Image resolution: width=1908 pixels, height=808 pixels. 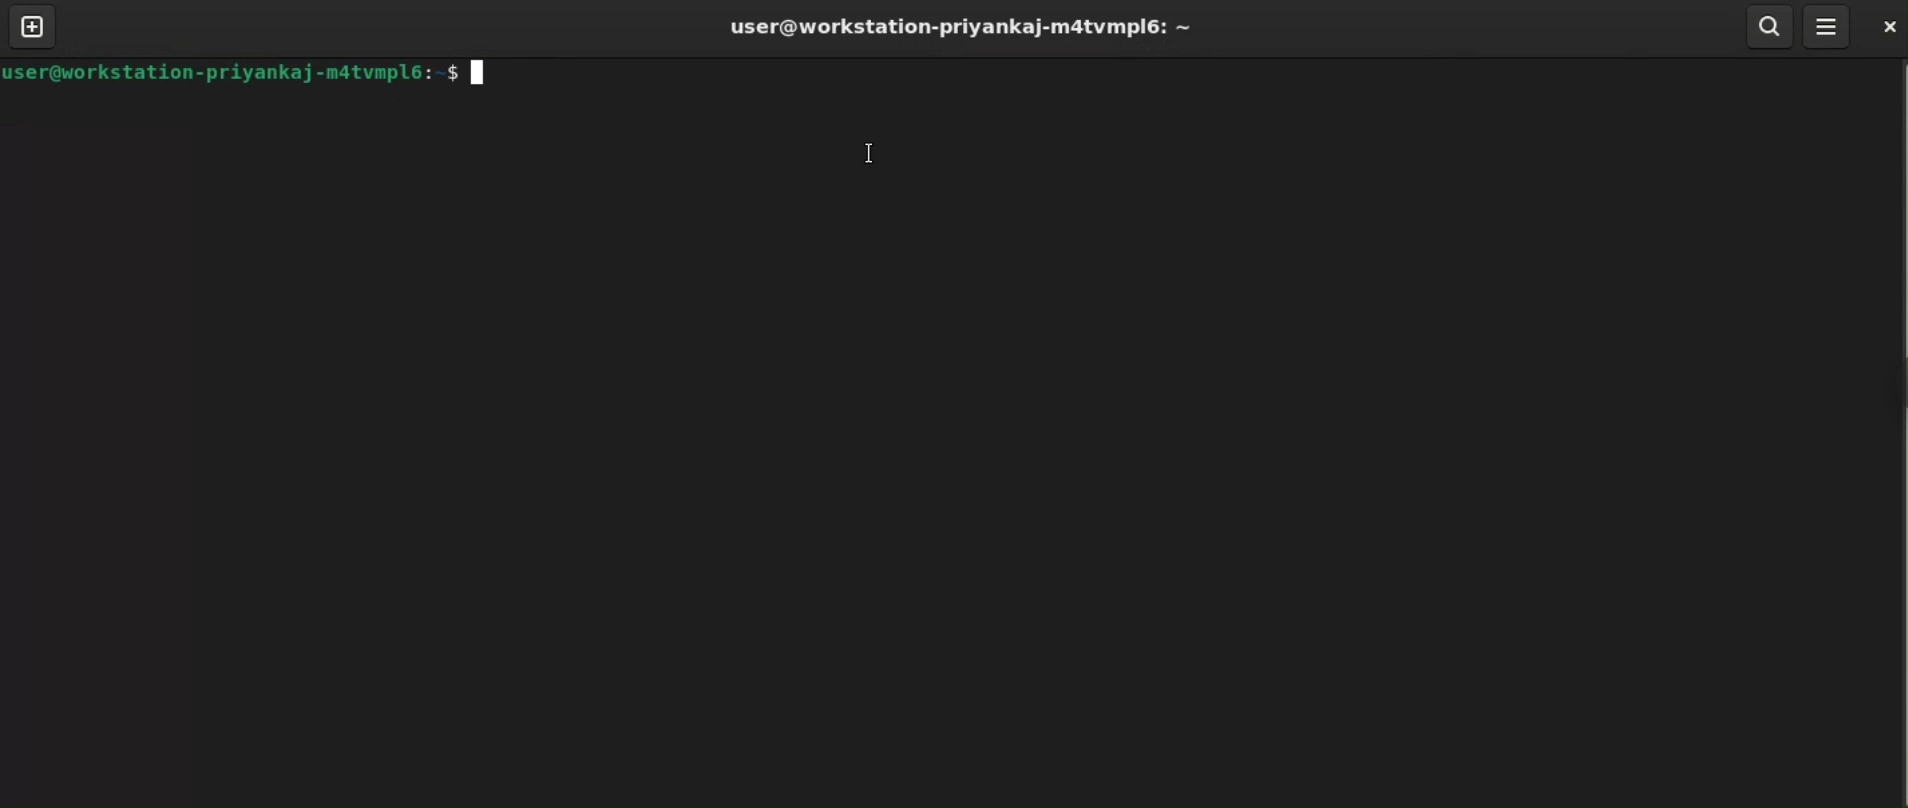 I want to click on user@workstation-priyankaj-m4tvmpl6: $, so click(x=244, y=70).